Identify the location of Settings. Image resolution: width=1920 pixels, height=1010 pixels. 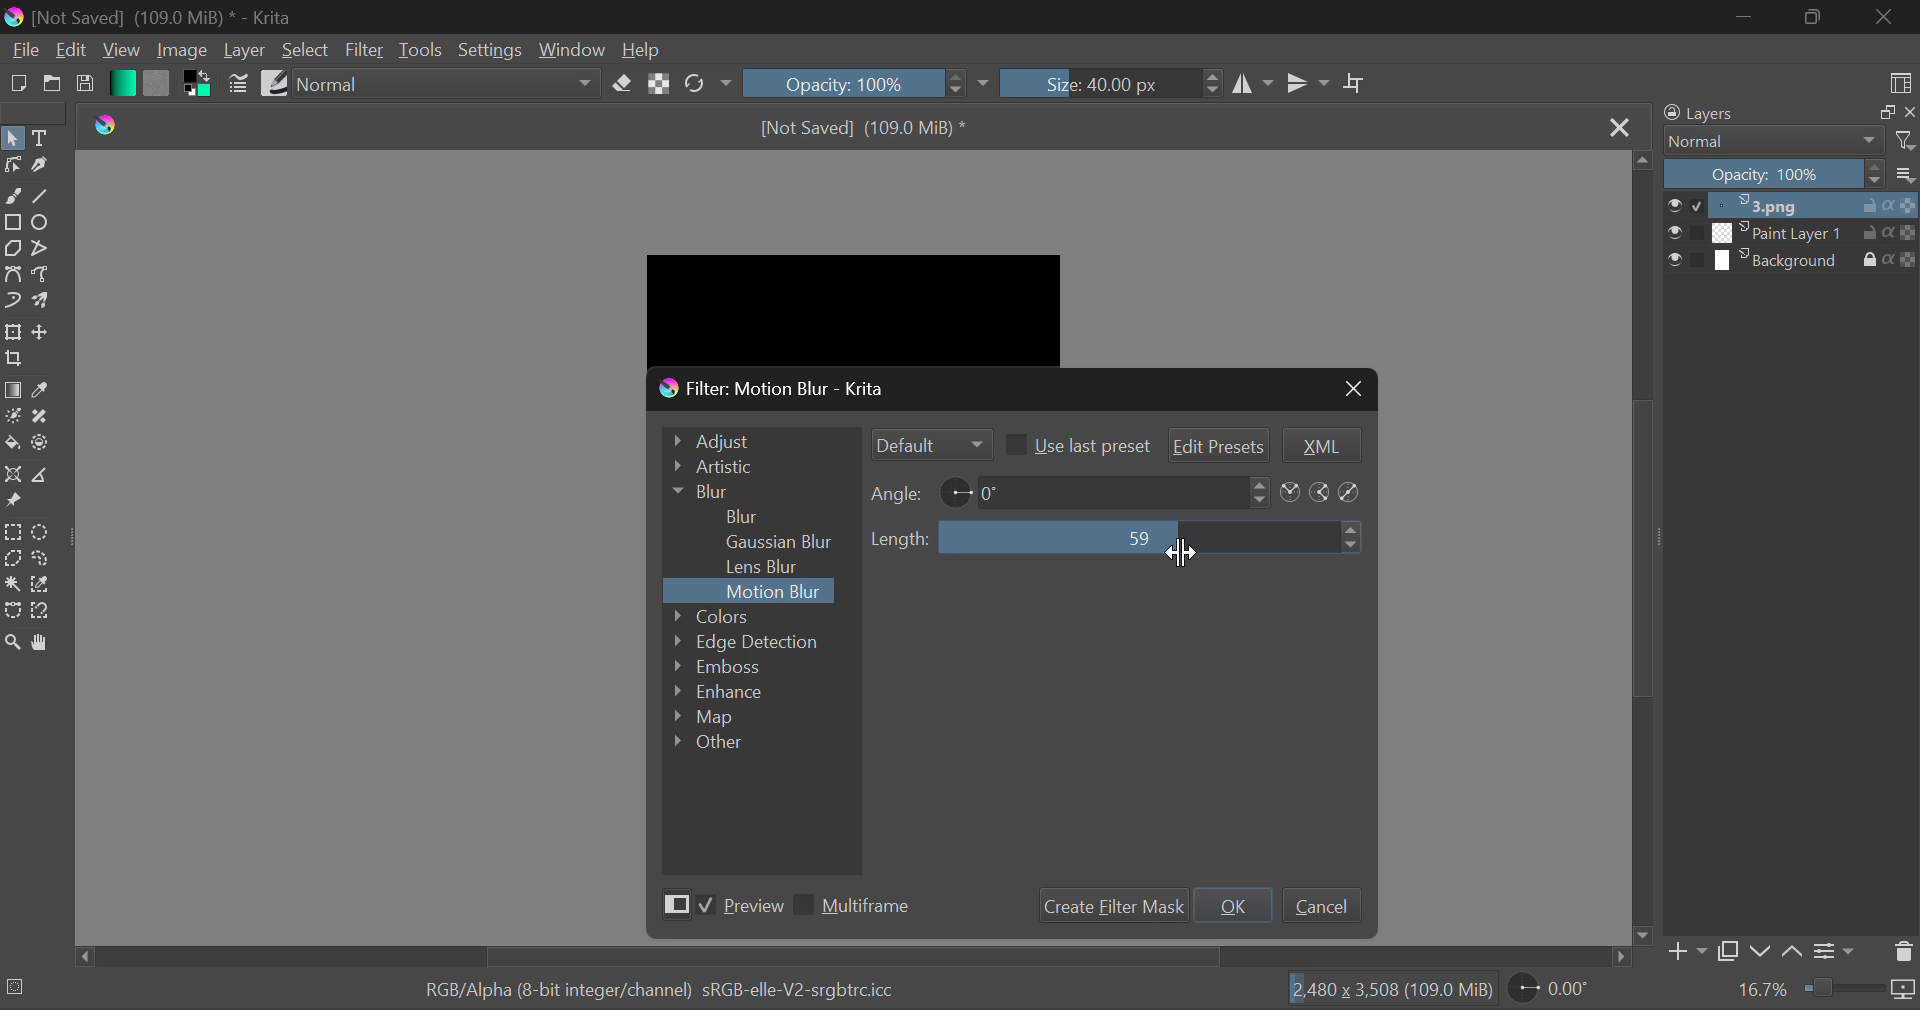
(488, 48).